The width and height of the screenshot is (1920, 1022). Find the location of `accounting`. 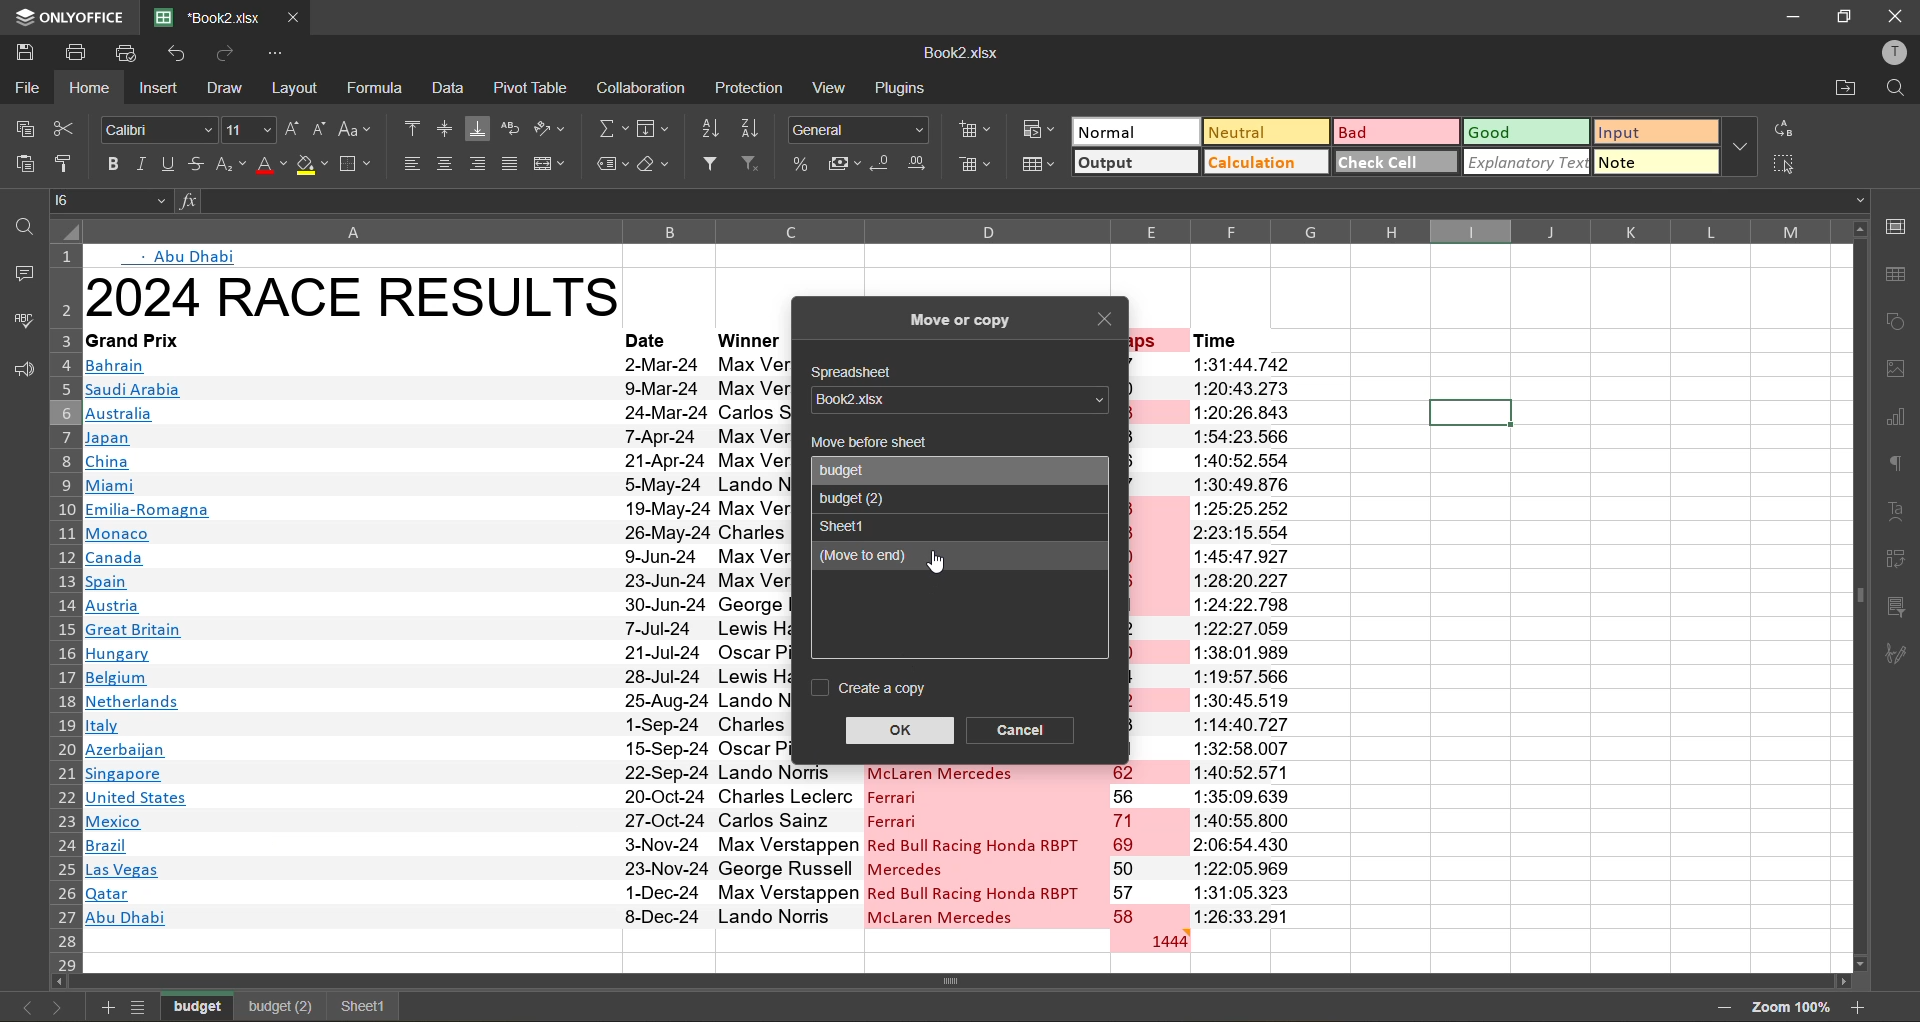

accounting is located at coordinates (846, 164).